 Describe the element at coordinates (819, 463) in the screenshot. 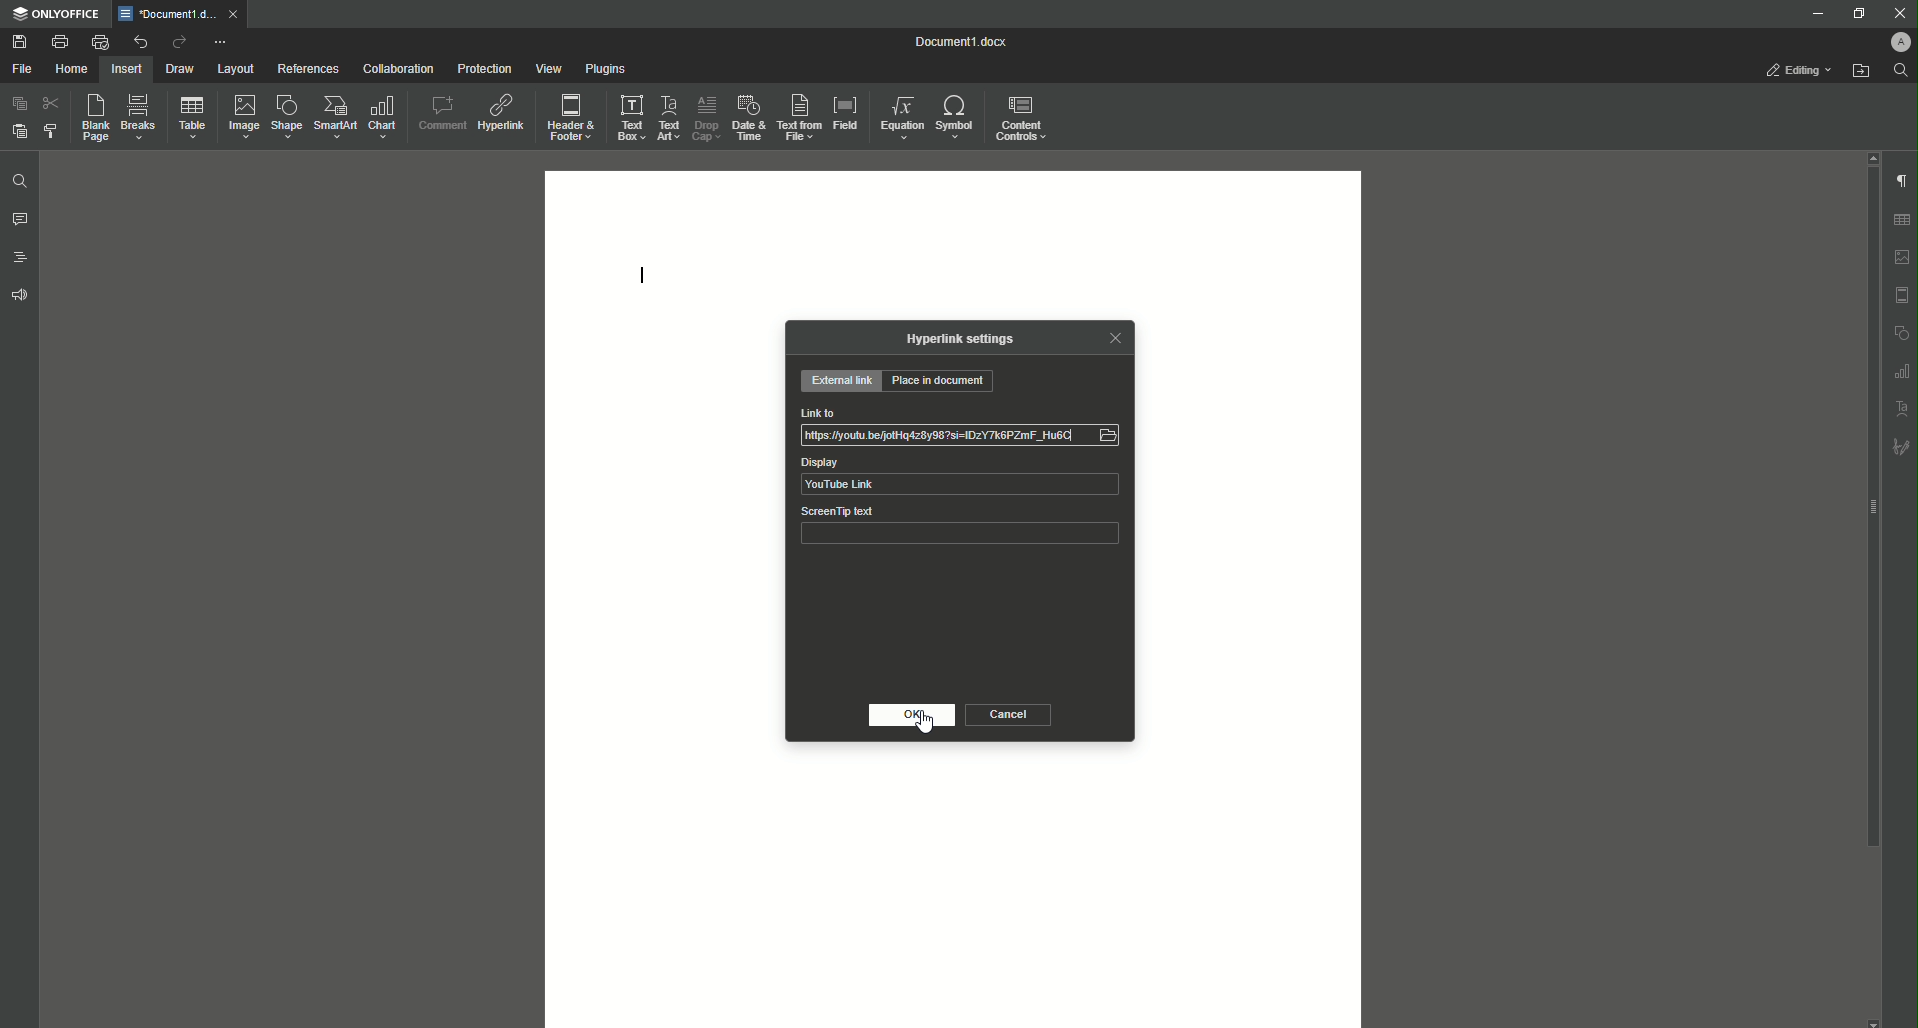

I see `Display` at that location.